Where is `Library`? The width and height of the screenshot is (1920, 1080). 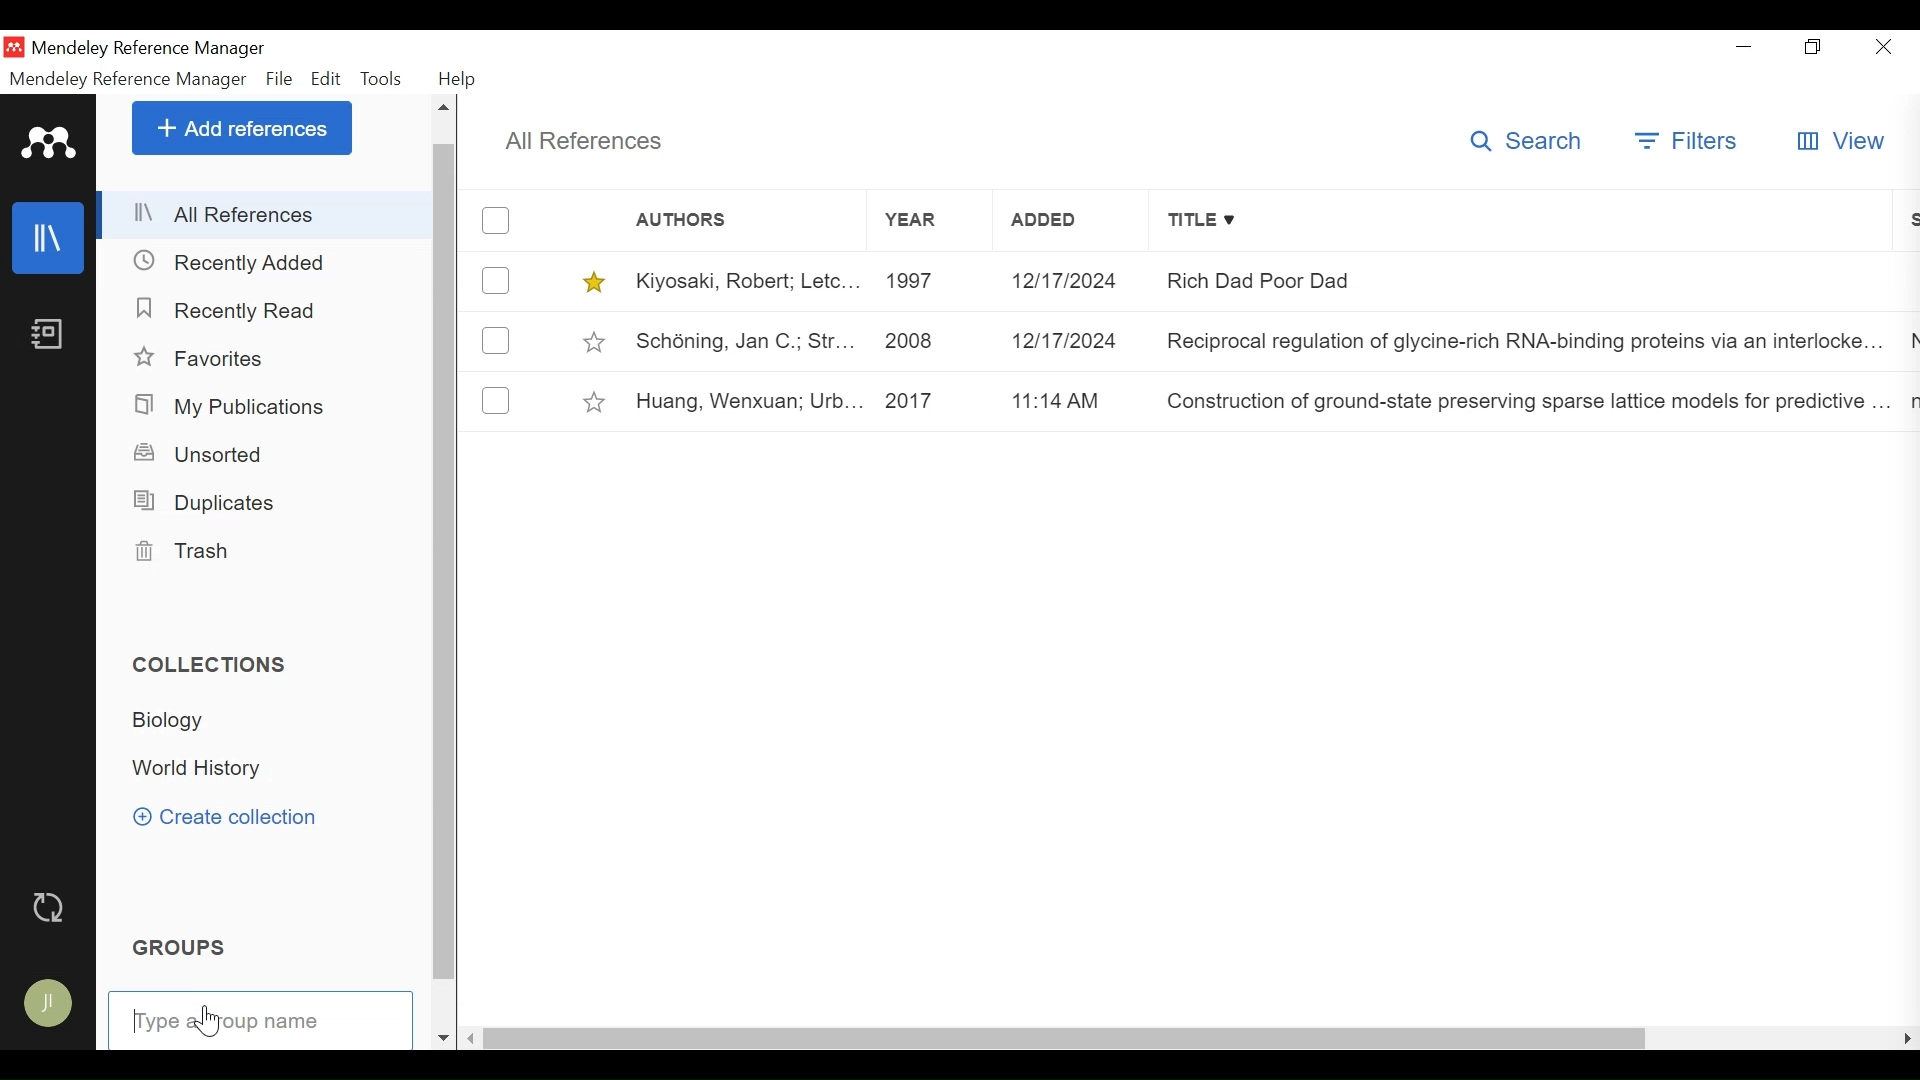
Library is located at coordinates (49, 239).